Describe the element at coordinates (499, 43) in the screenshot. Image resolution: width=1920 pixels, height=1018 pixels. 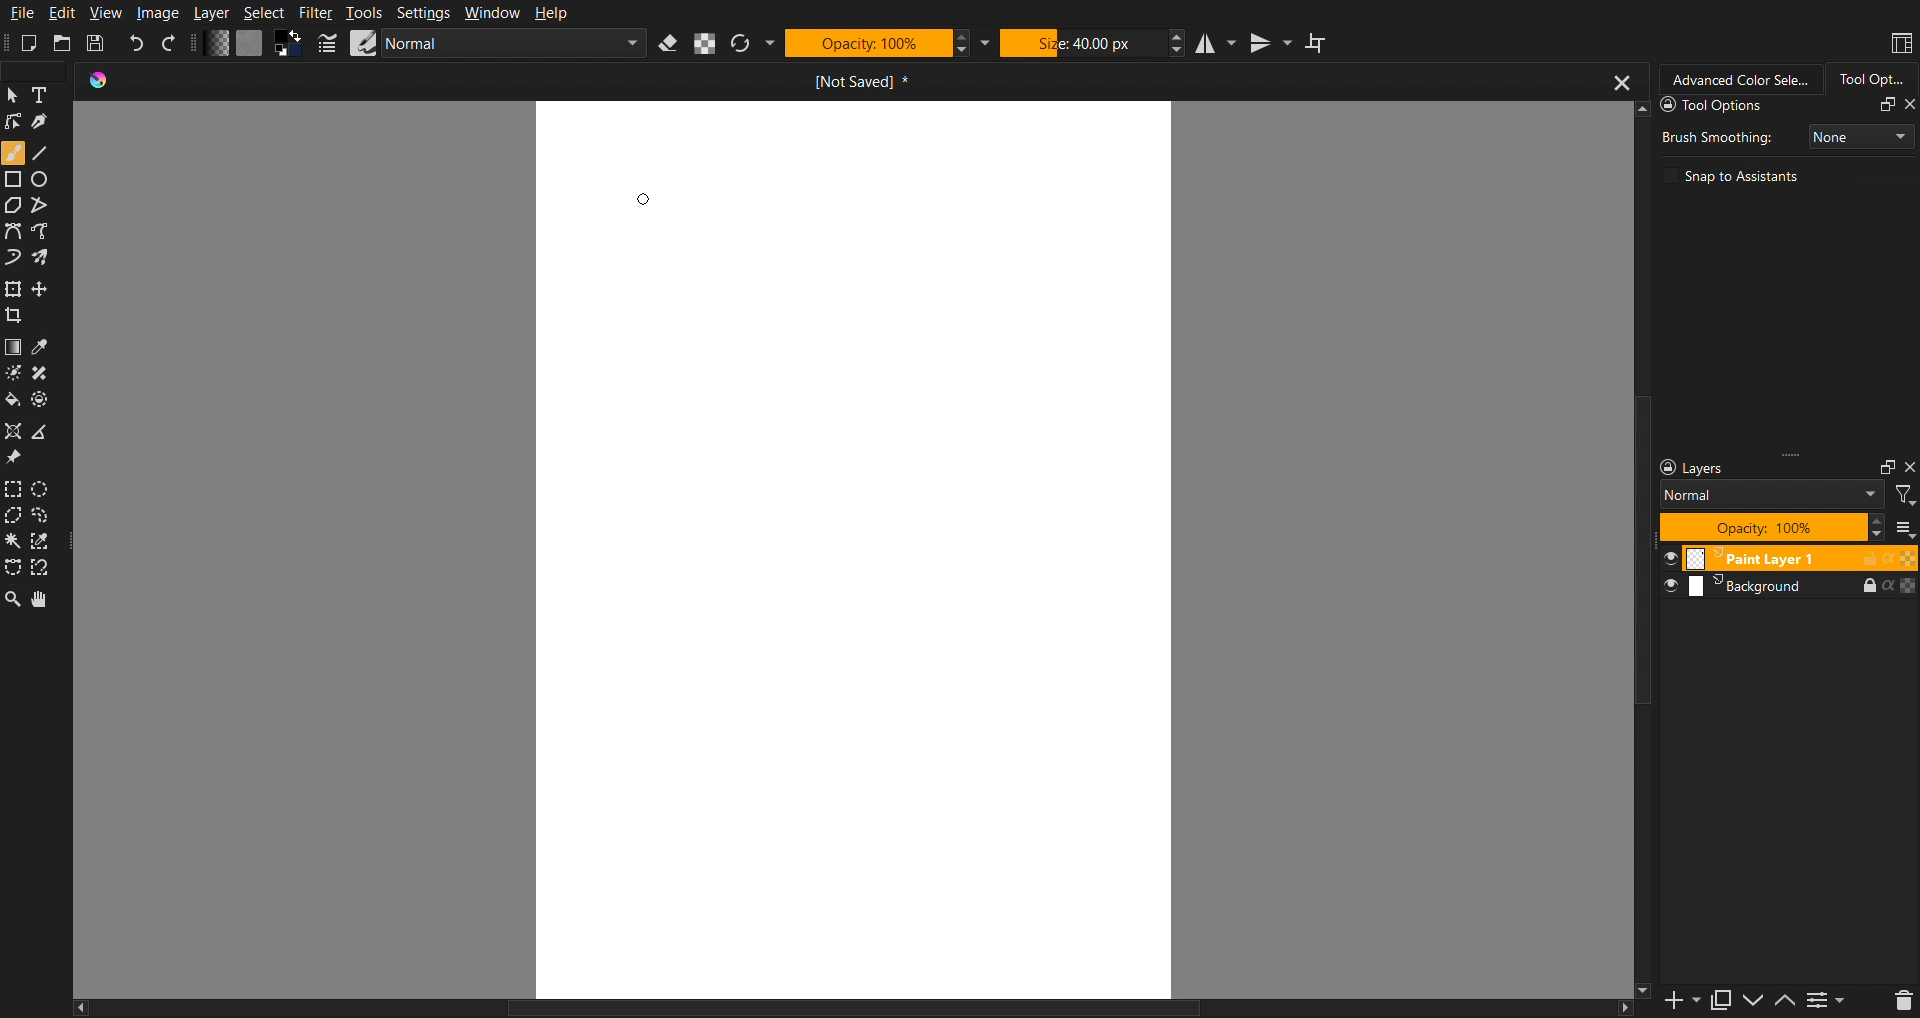
I see `Brush Settings` at that location.